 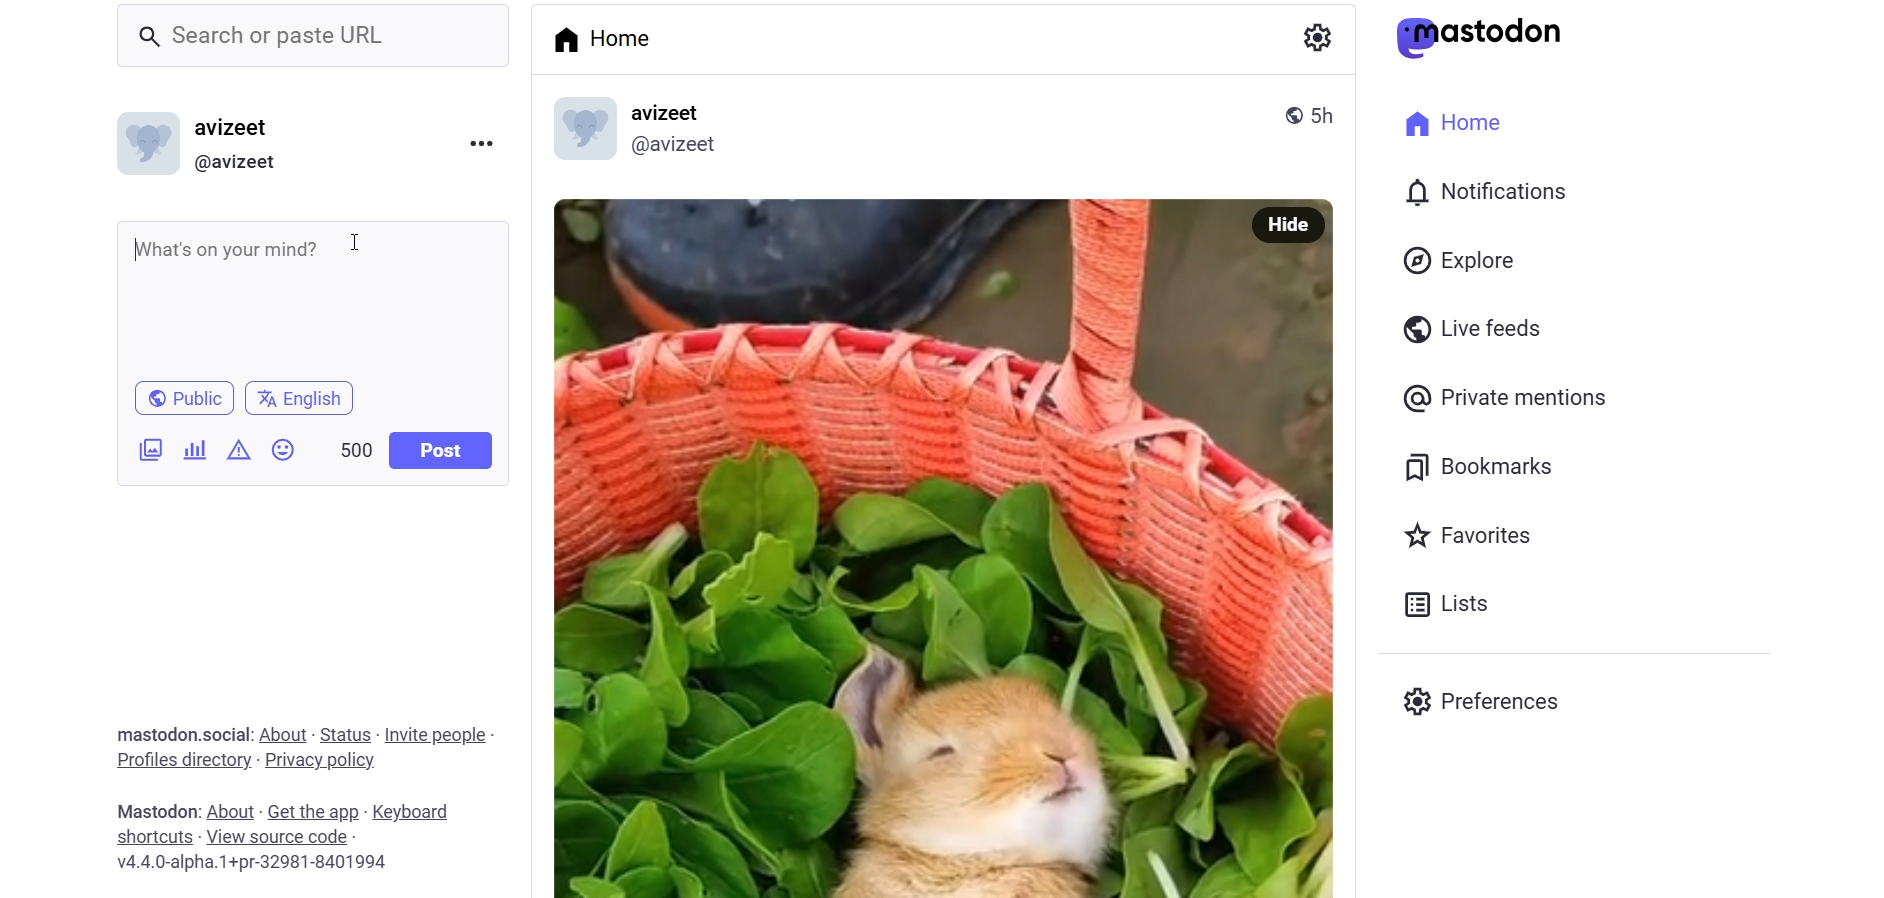 What do you see at coordinates (226, 735) in the screenshot?
I see `social` at bounding box center [226, 735].